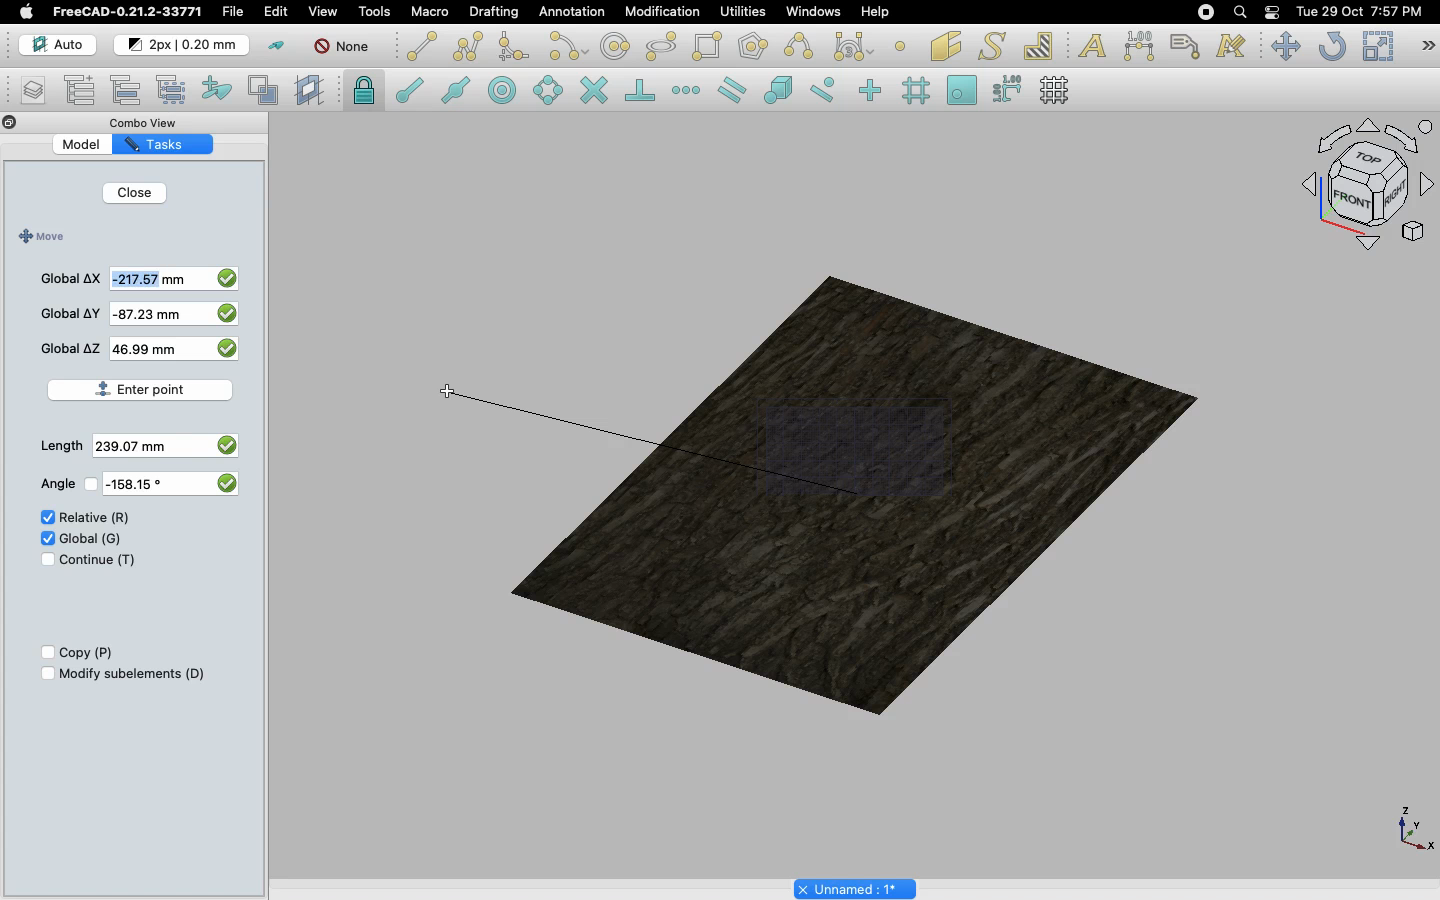 The image size is (1440, 900). Describe the element at coordinates (512, 49) in the screenshot. I see `Fillet` at that location.